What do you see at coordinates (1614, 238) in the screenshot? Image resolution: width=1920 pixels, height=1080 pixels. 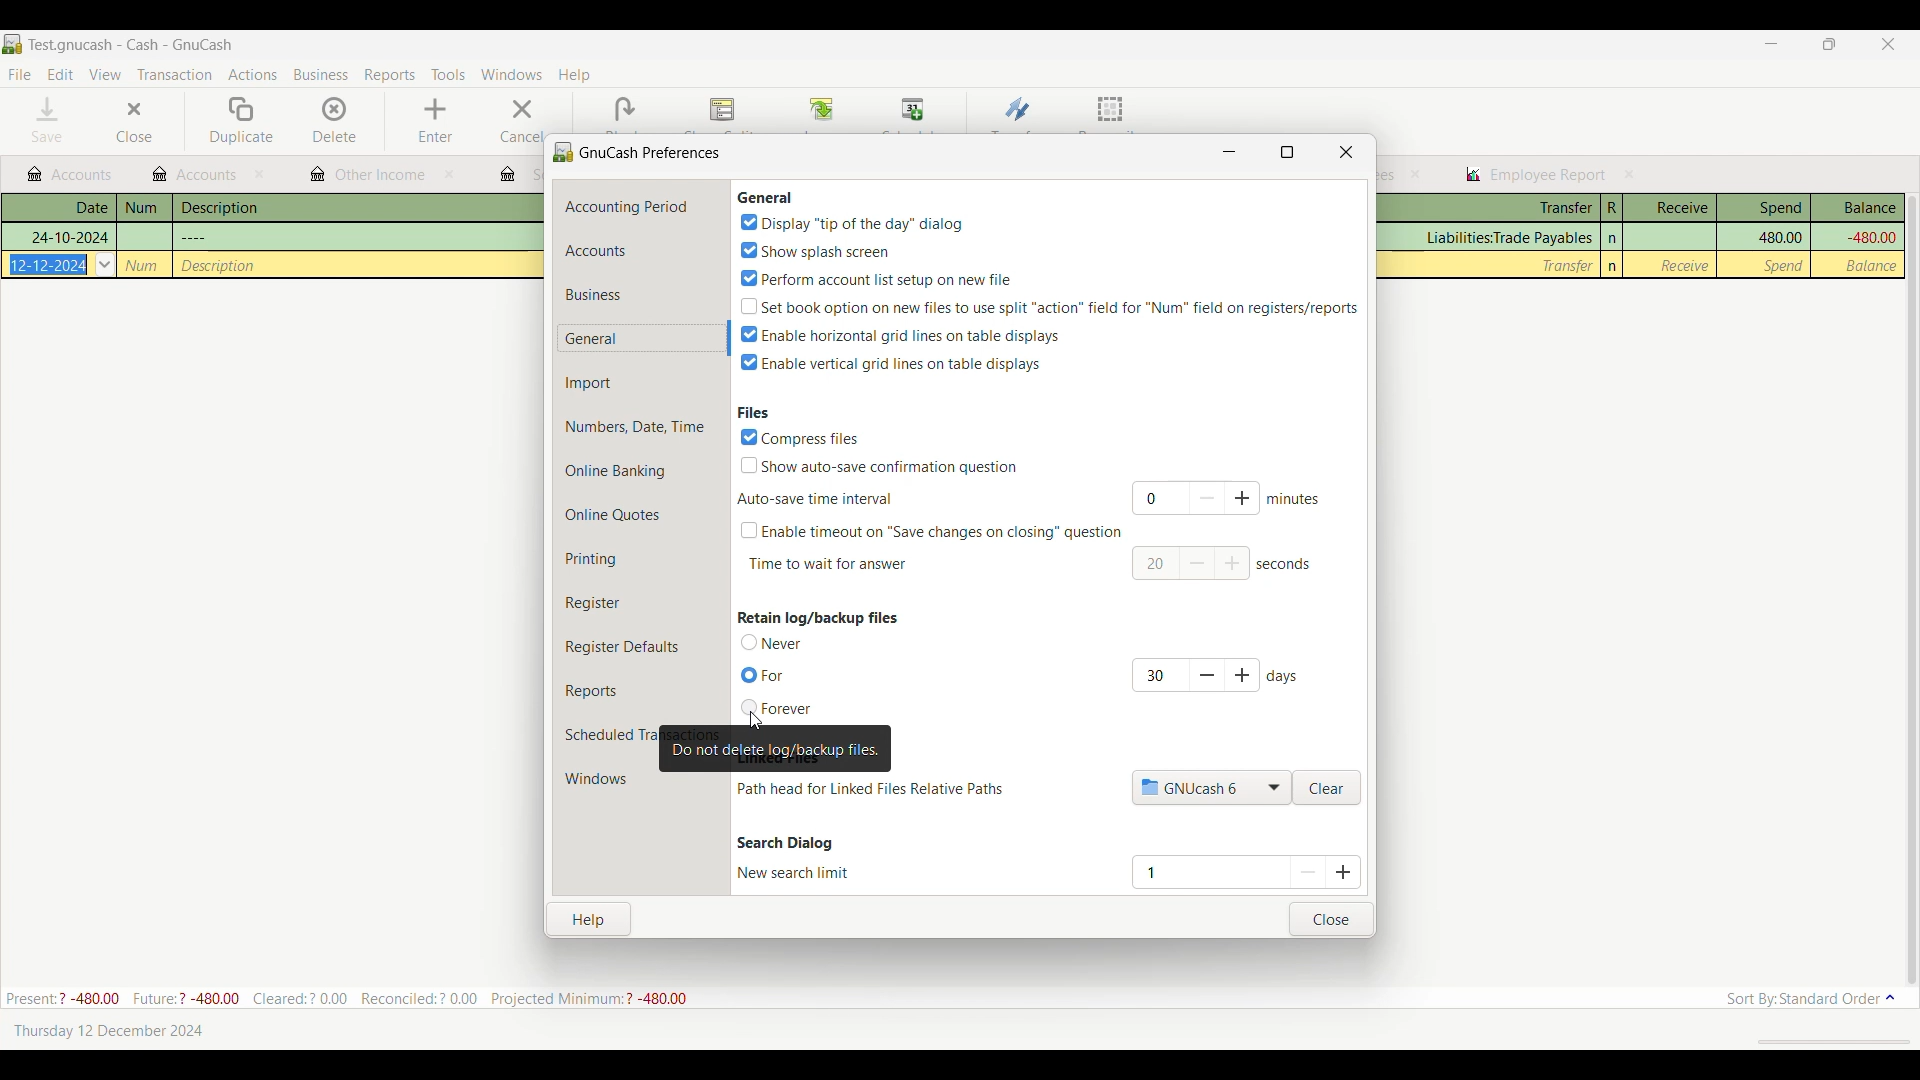 I see `n` at bounding box center [1614, 238].